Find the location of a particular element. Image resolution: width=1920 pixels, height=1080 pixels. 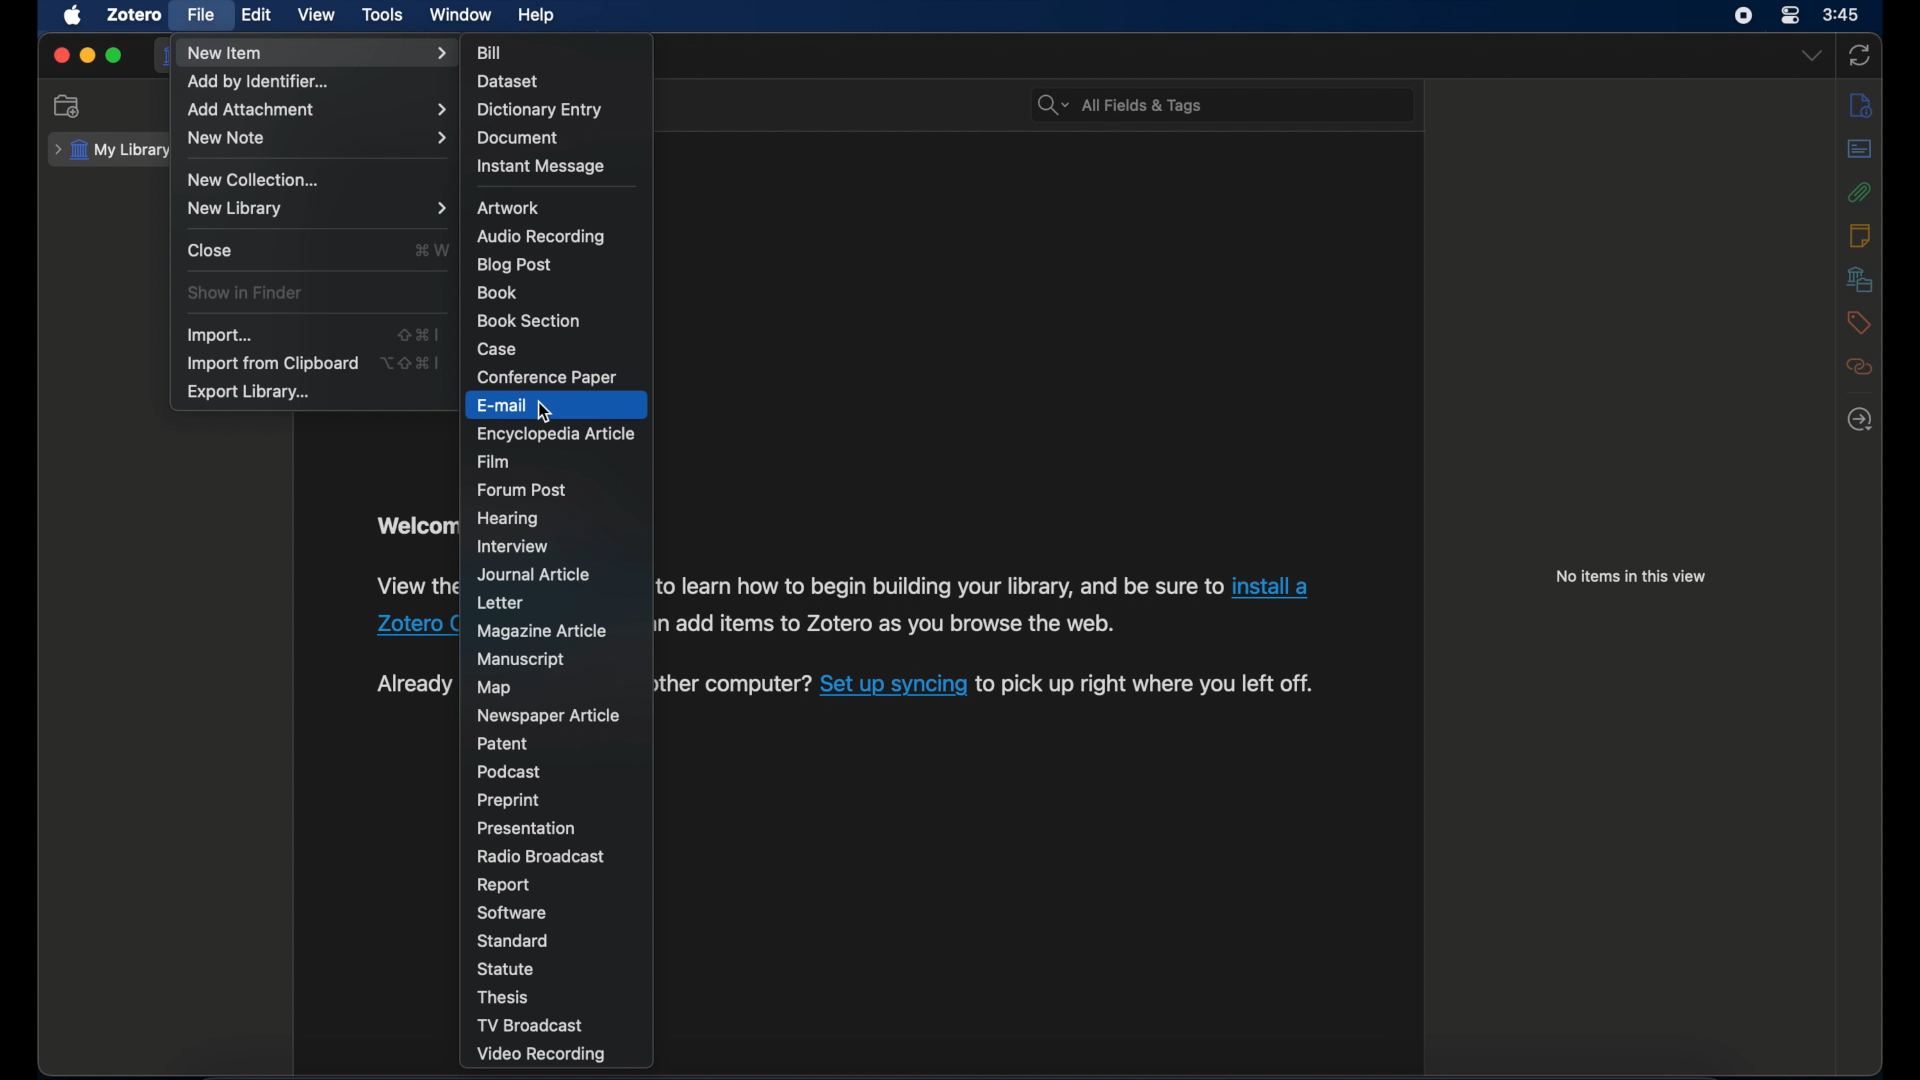

blog psot is located at coordinates (512, 265).